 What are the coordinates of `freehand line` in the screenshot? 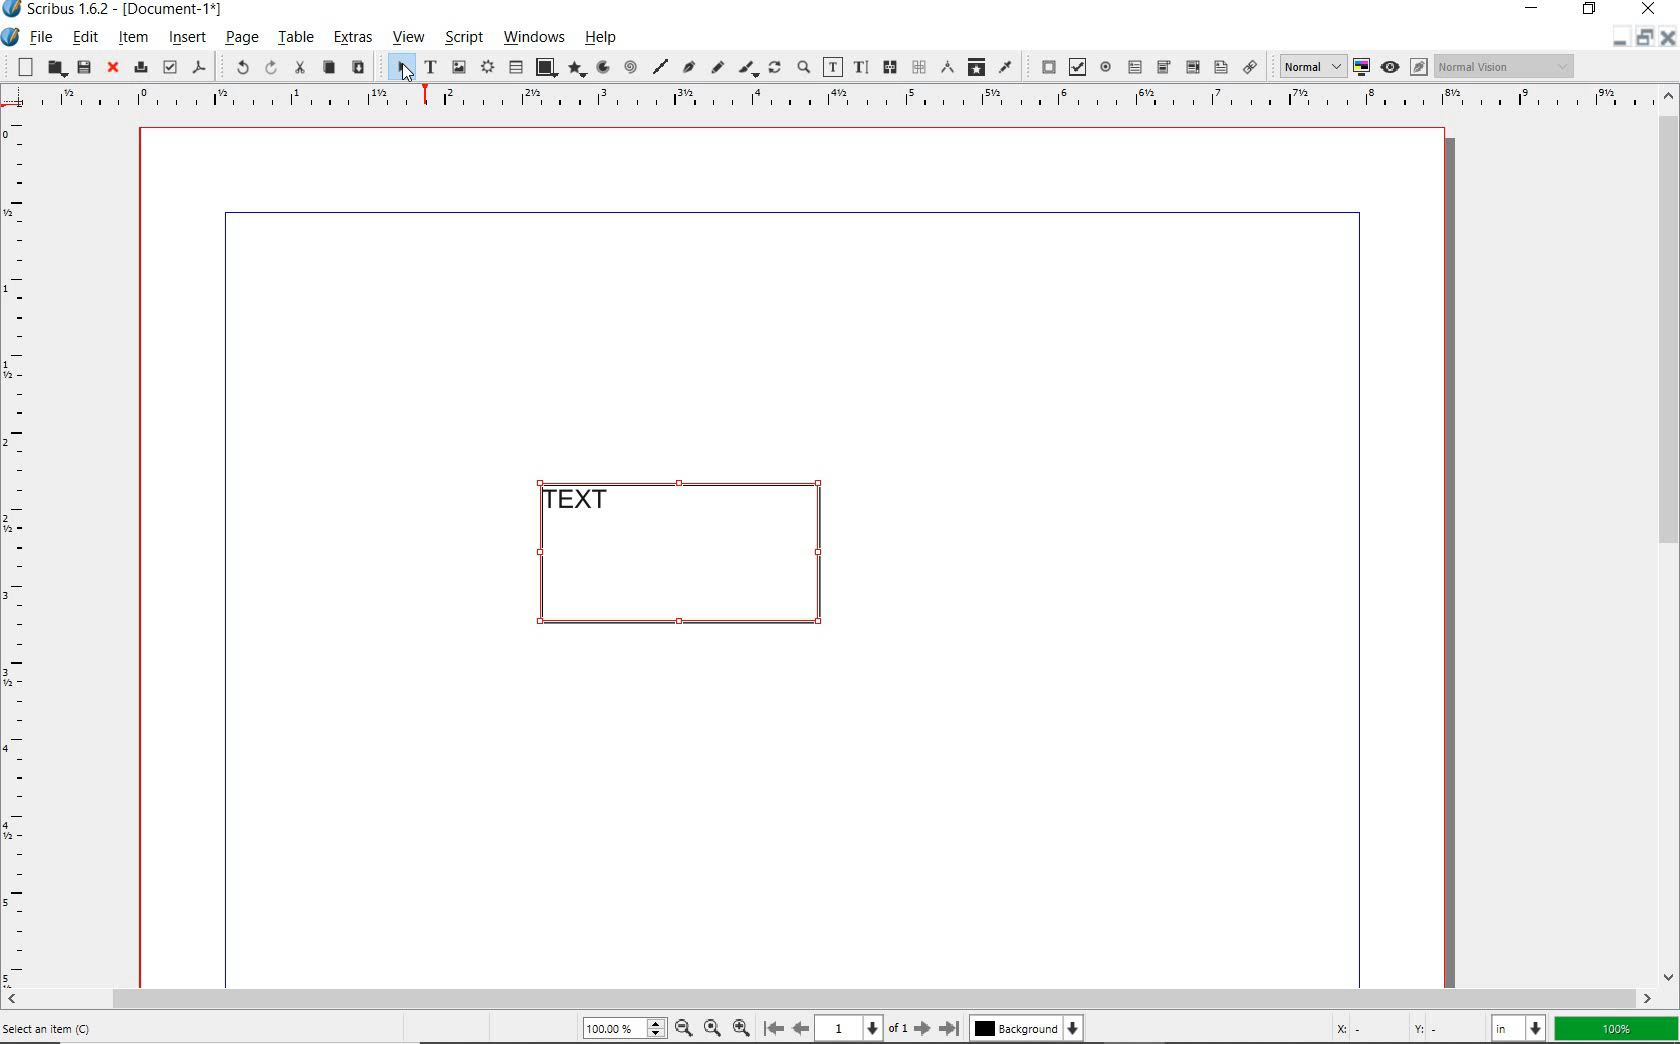 It's located at (718, 68).